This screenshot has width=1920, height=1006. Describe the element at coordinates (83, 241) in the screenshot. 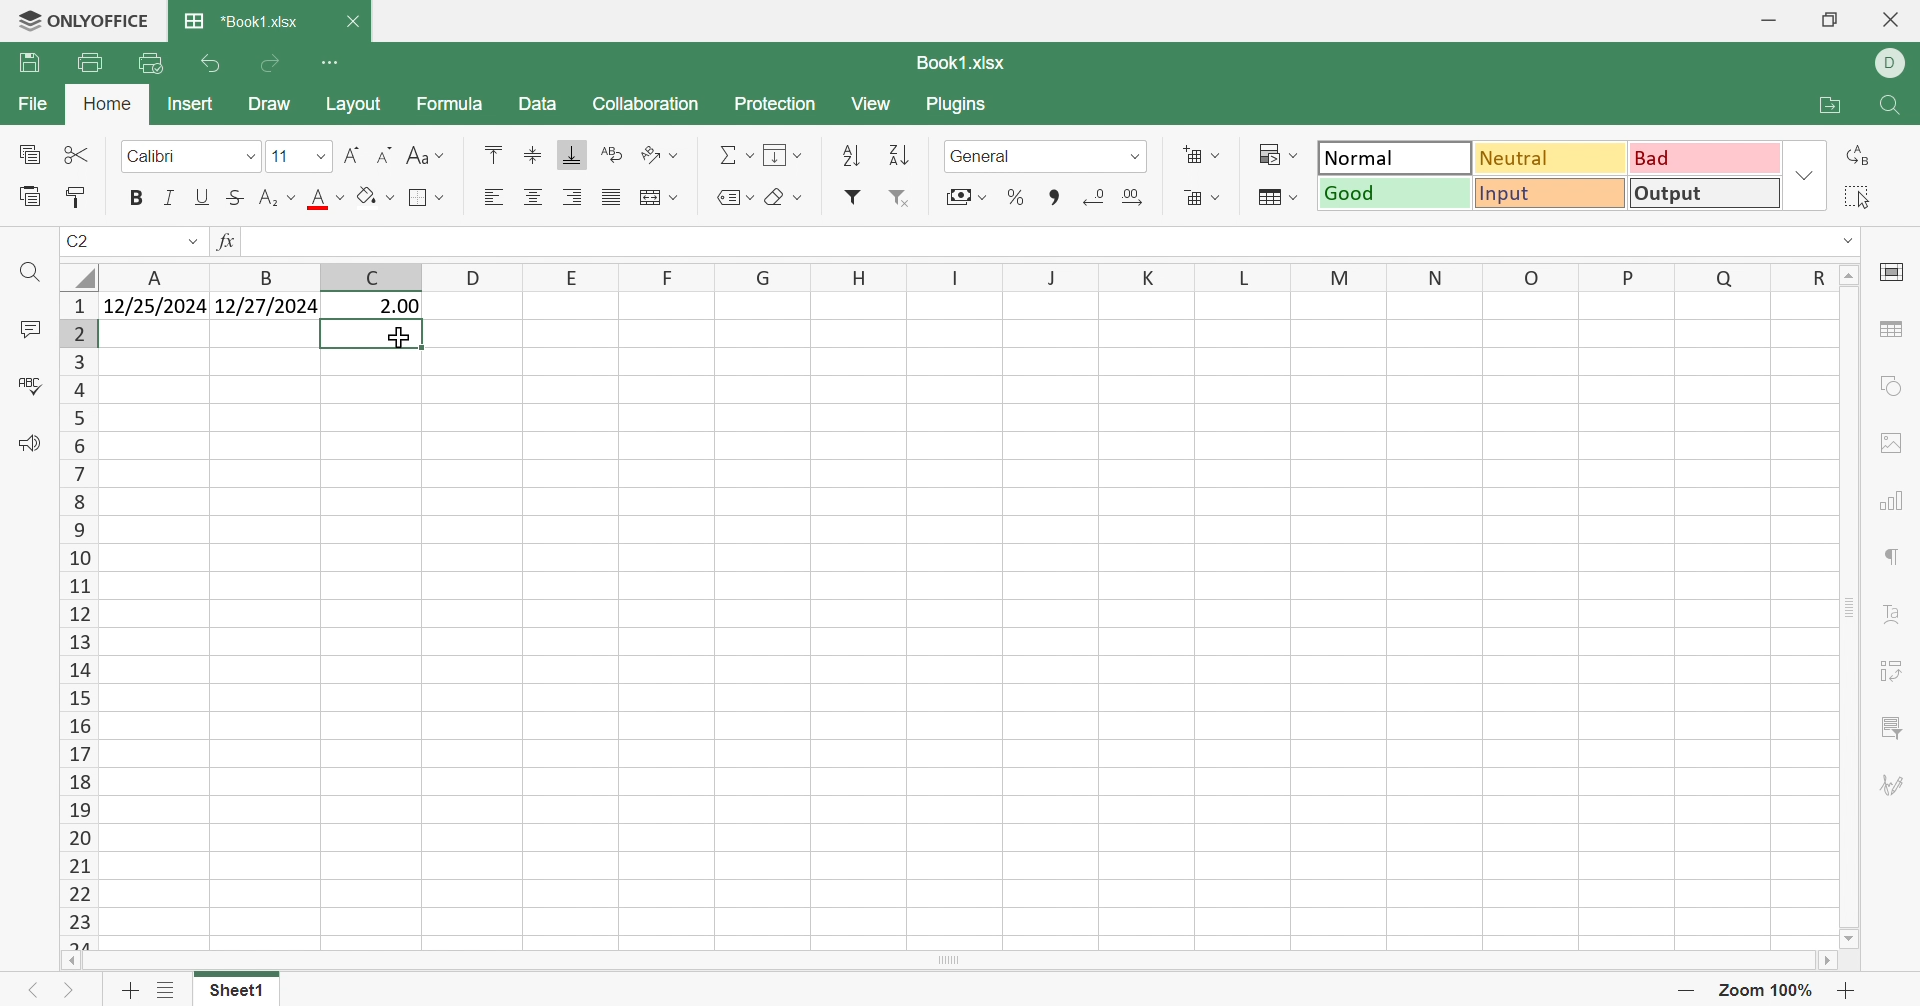

I see `A1` at that location.